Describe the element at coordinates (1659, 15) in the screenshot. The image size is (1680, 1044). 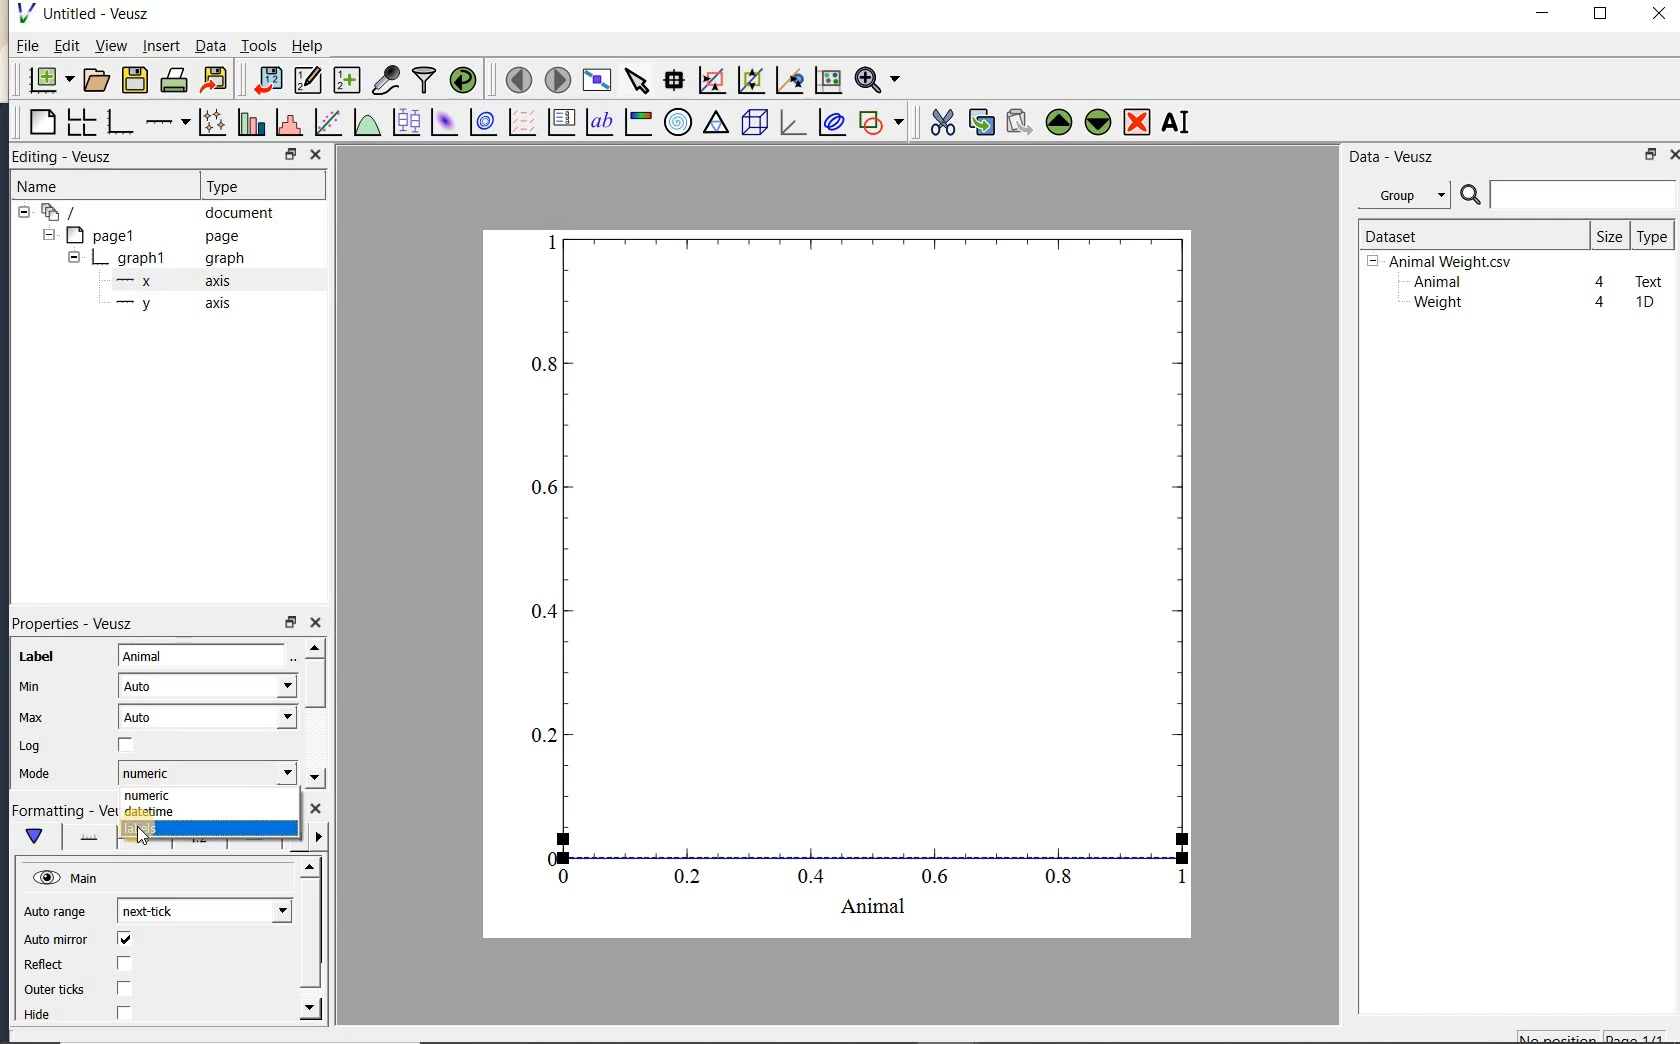
I see `close` at that location.